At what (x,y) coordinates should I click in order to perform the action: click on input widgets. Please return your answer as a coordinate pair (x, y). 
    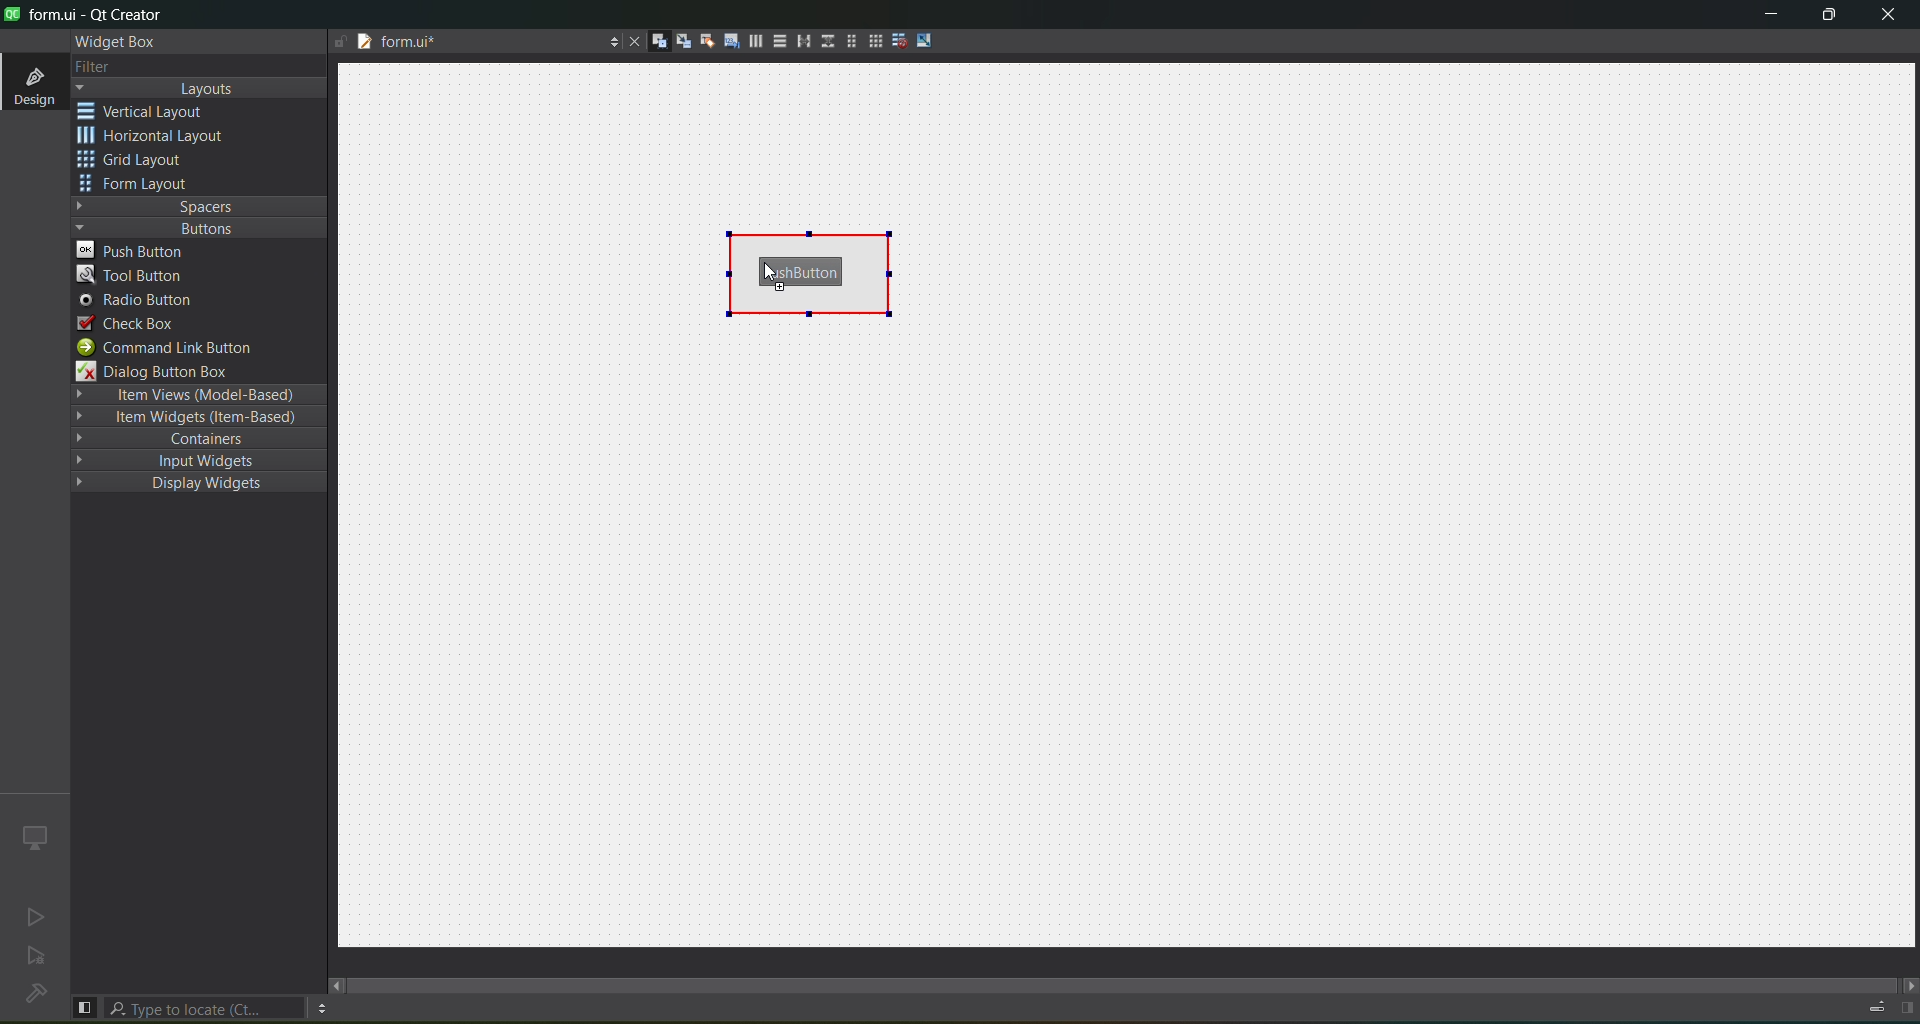
    Looking at the image, I should click on (189, 460).